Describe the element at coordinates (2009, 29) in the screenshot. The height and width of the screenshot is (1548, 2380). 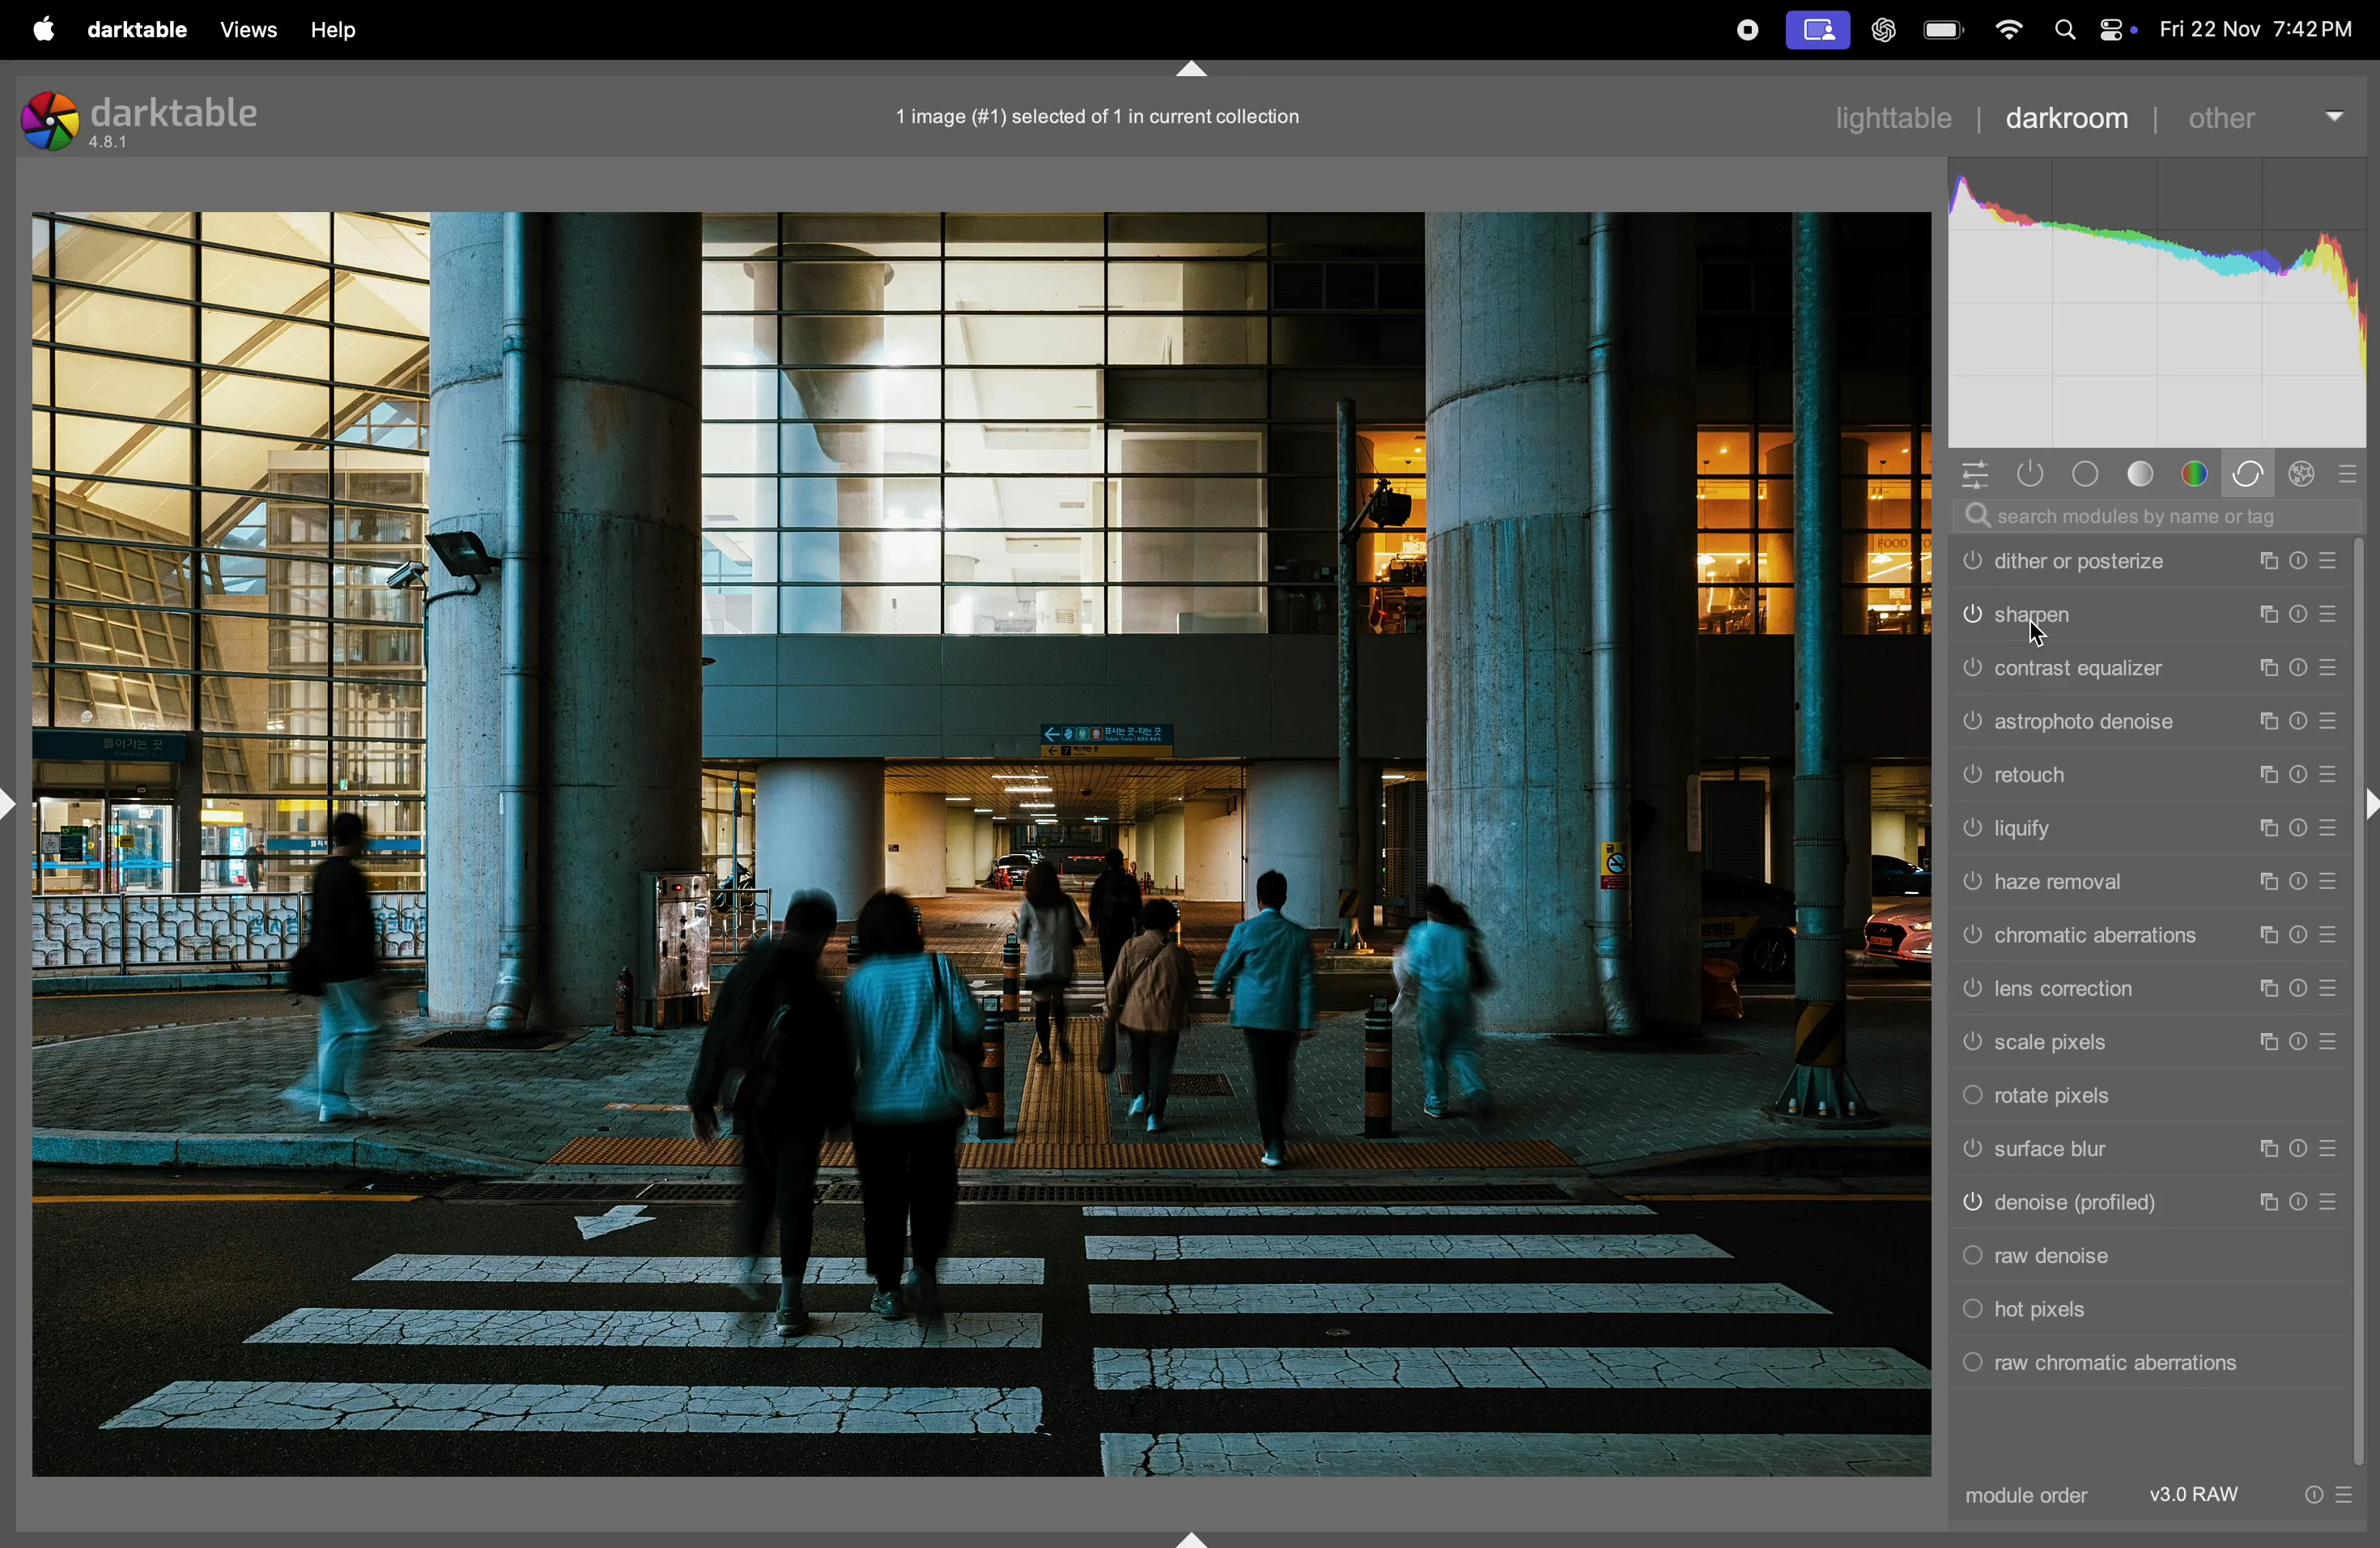
I see `wifi` at that location.